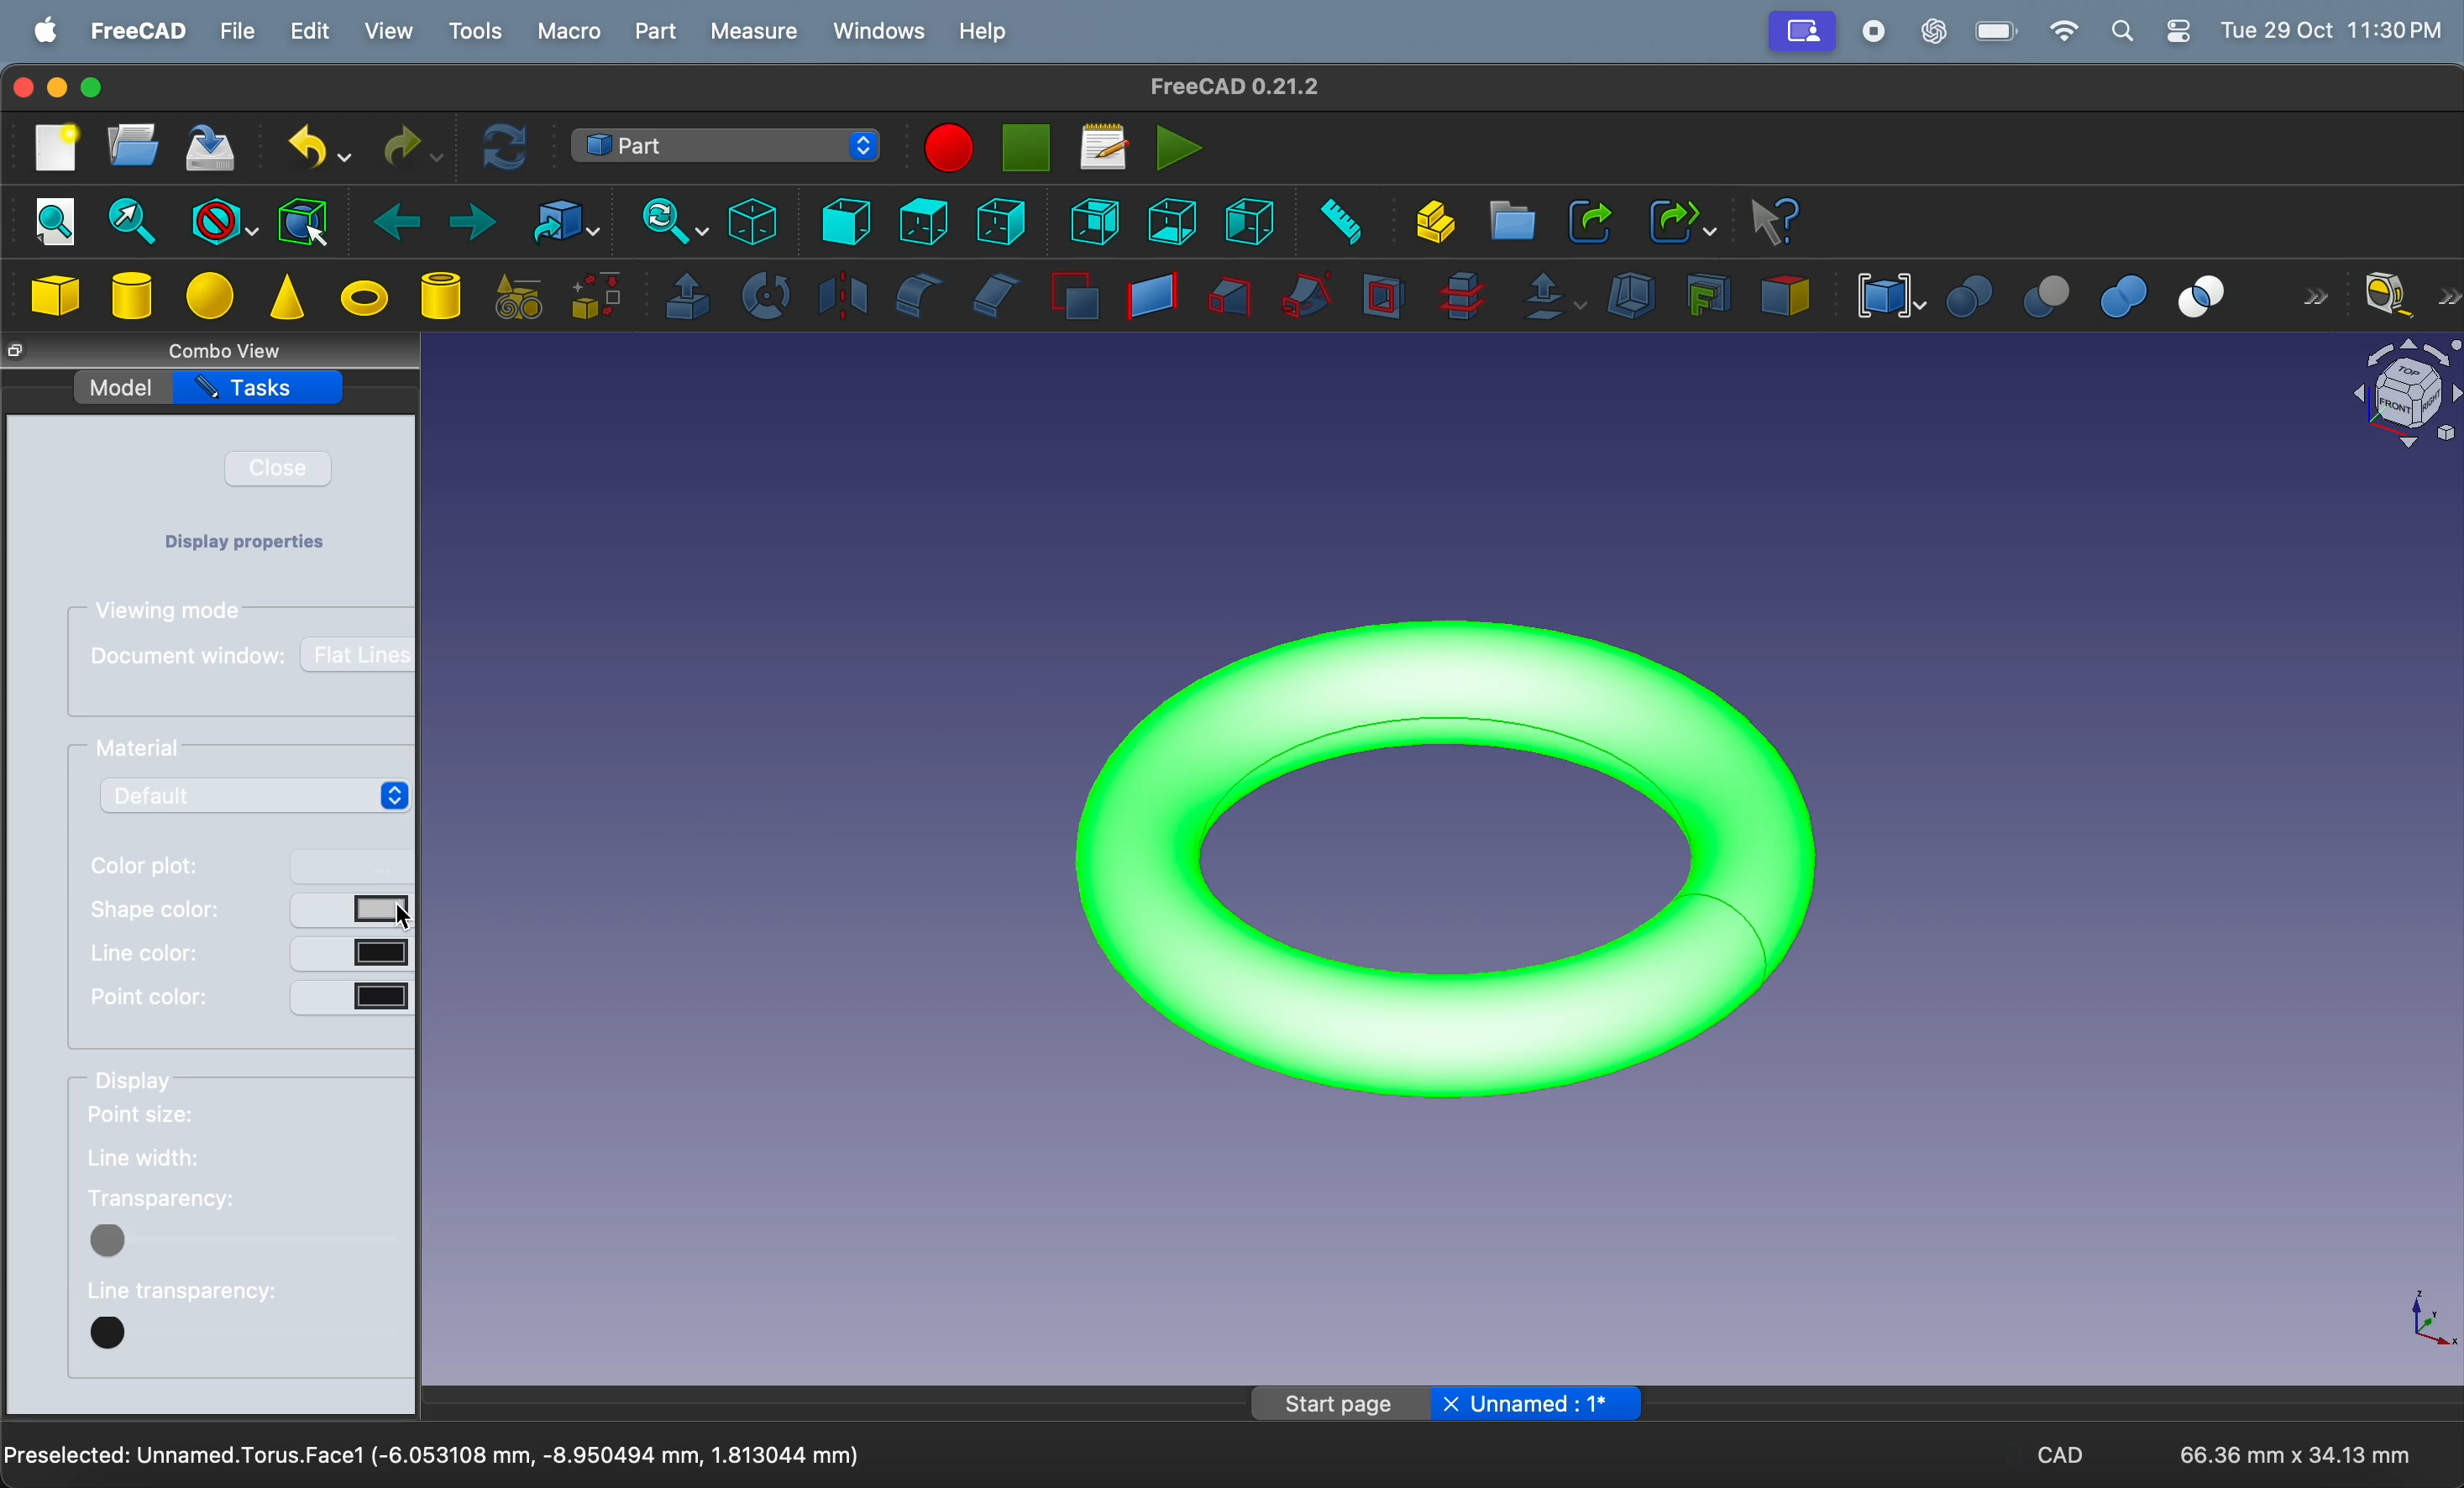 This screenshot has width=2464, height=1488. I want to click on time and date, so click(2335, 28).